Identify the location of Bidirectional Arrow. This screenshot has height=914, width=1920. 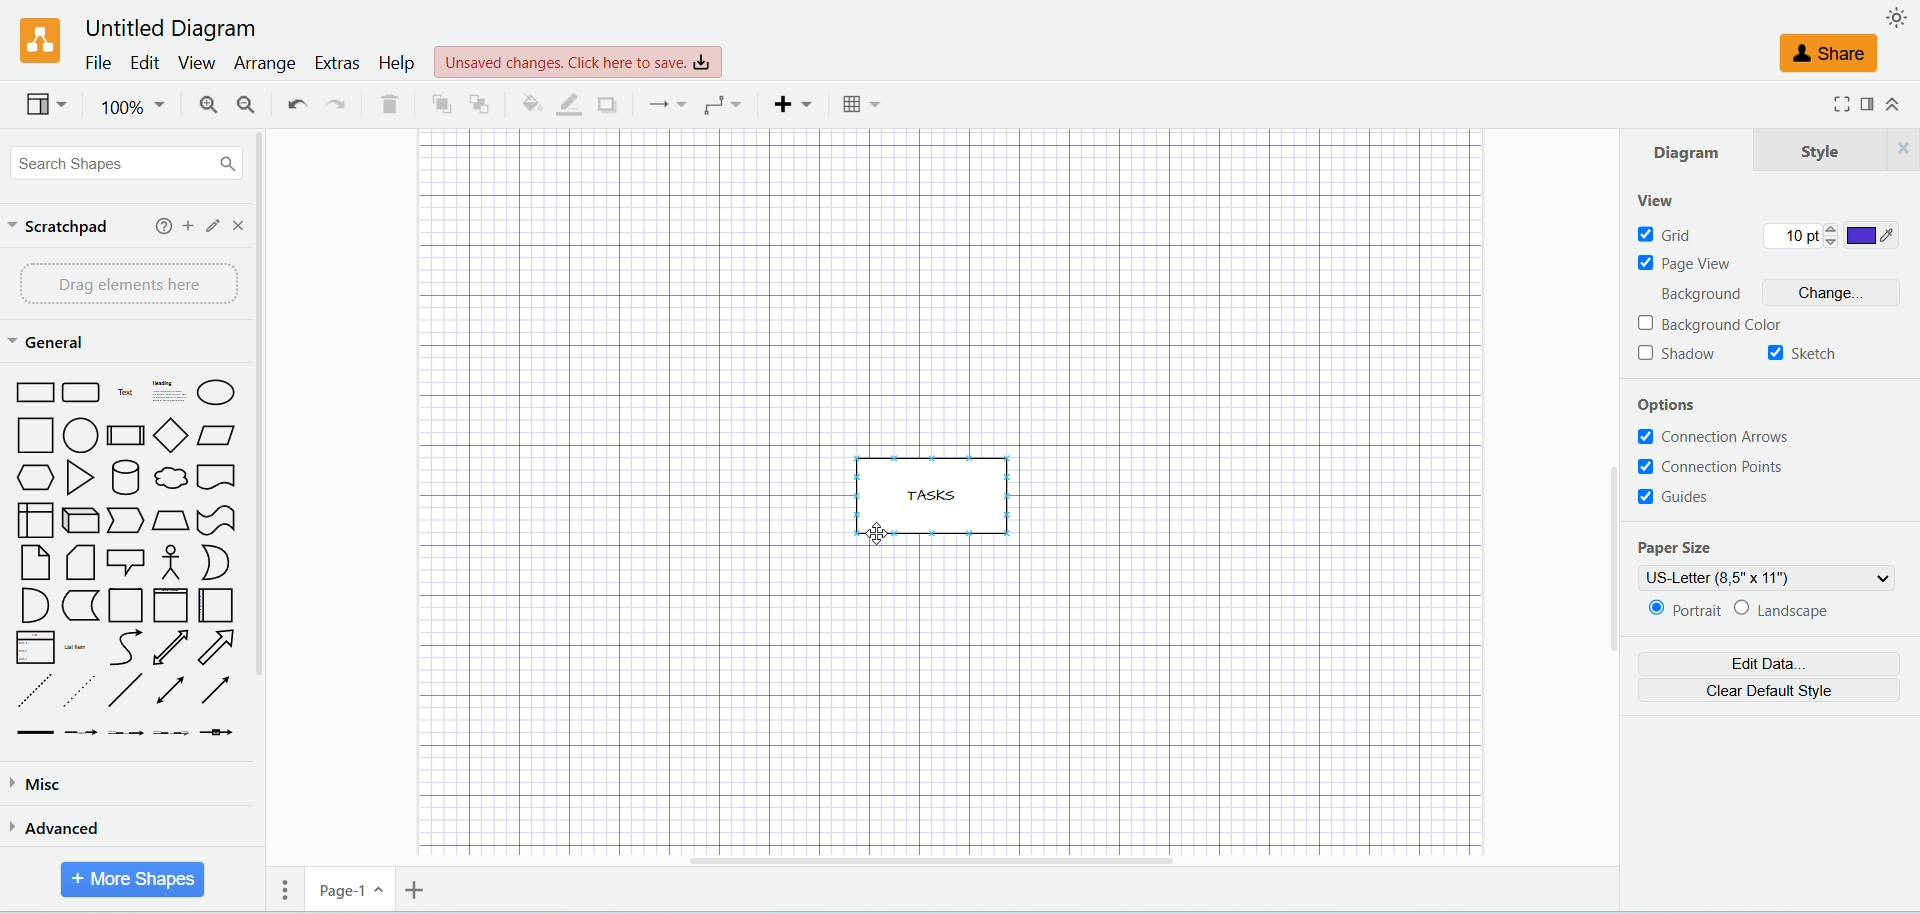
(170, 647).